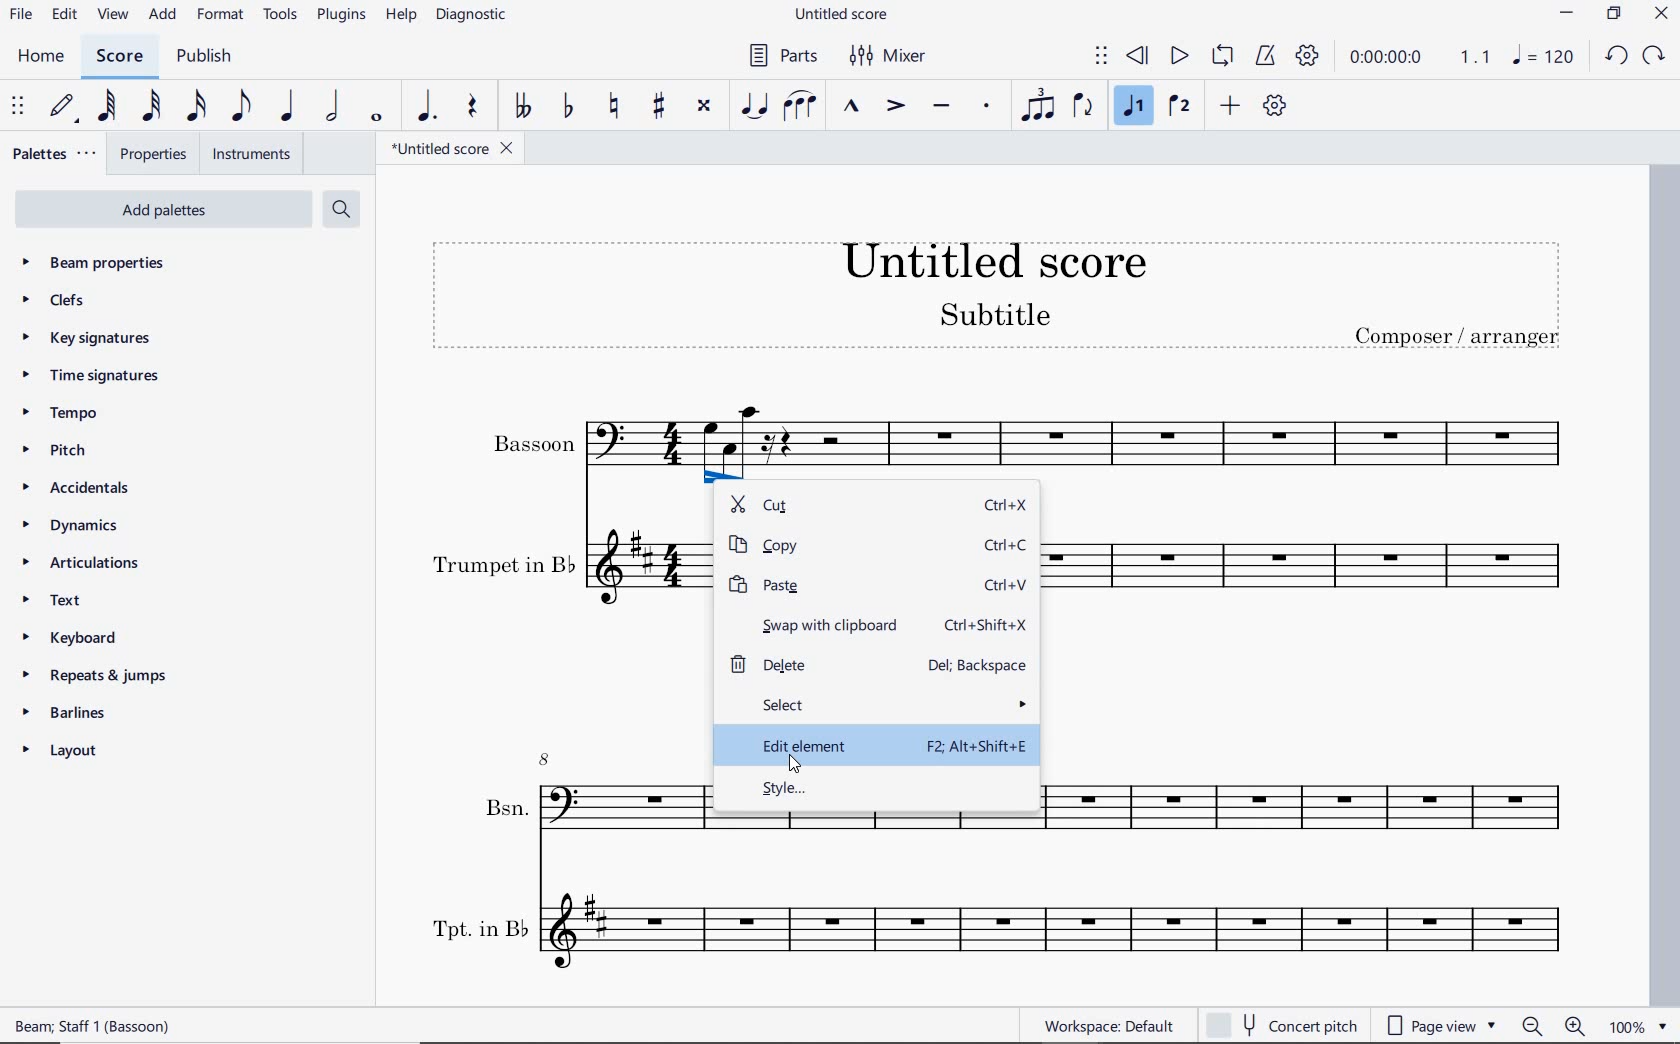 The image size is (1680, 1044). What do you see at coordinates (785, 57) in the screenshot?
I see `parts` at bounding box center [785, 57].